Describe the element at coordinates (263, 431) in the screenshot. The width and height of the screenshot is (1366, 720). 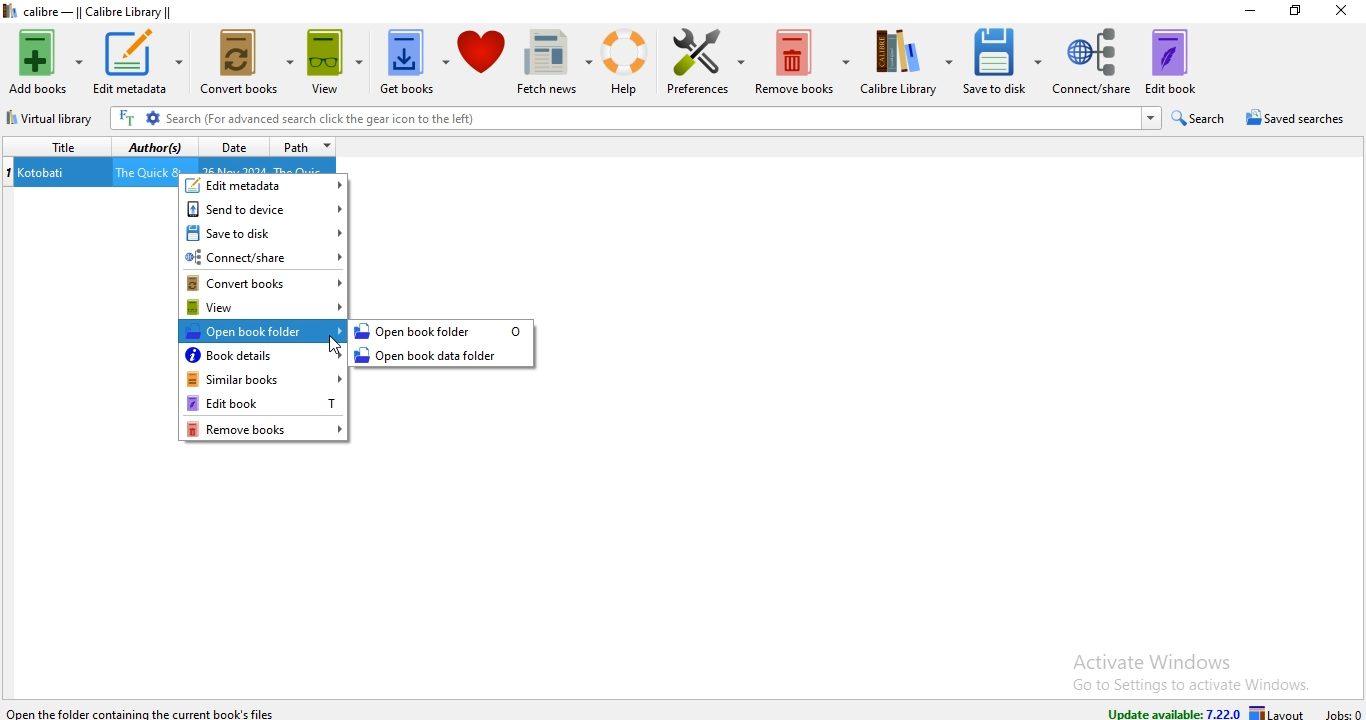
I see `remove books` at that location.